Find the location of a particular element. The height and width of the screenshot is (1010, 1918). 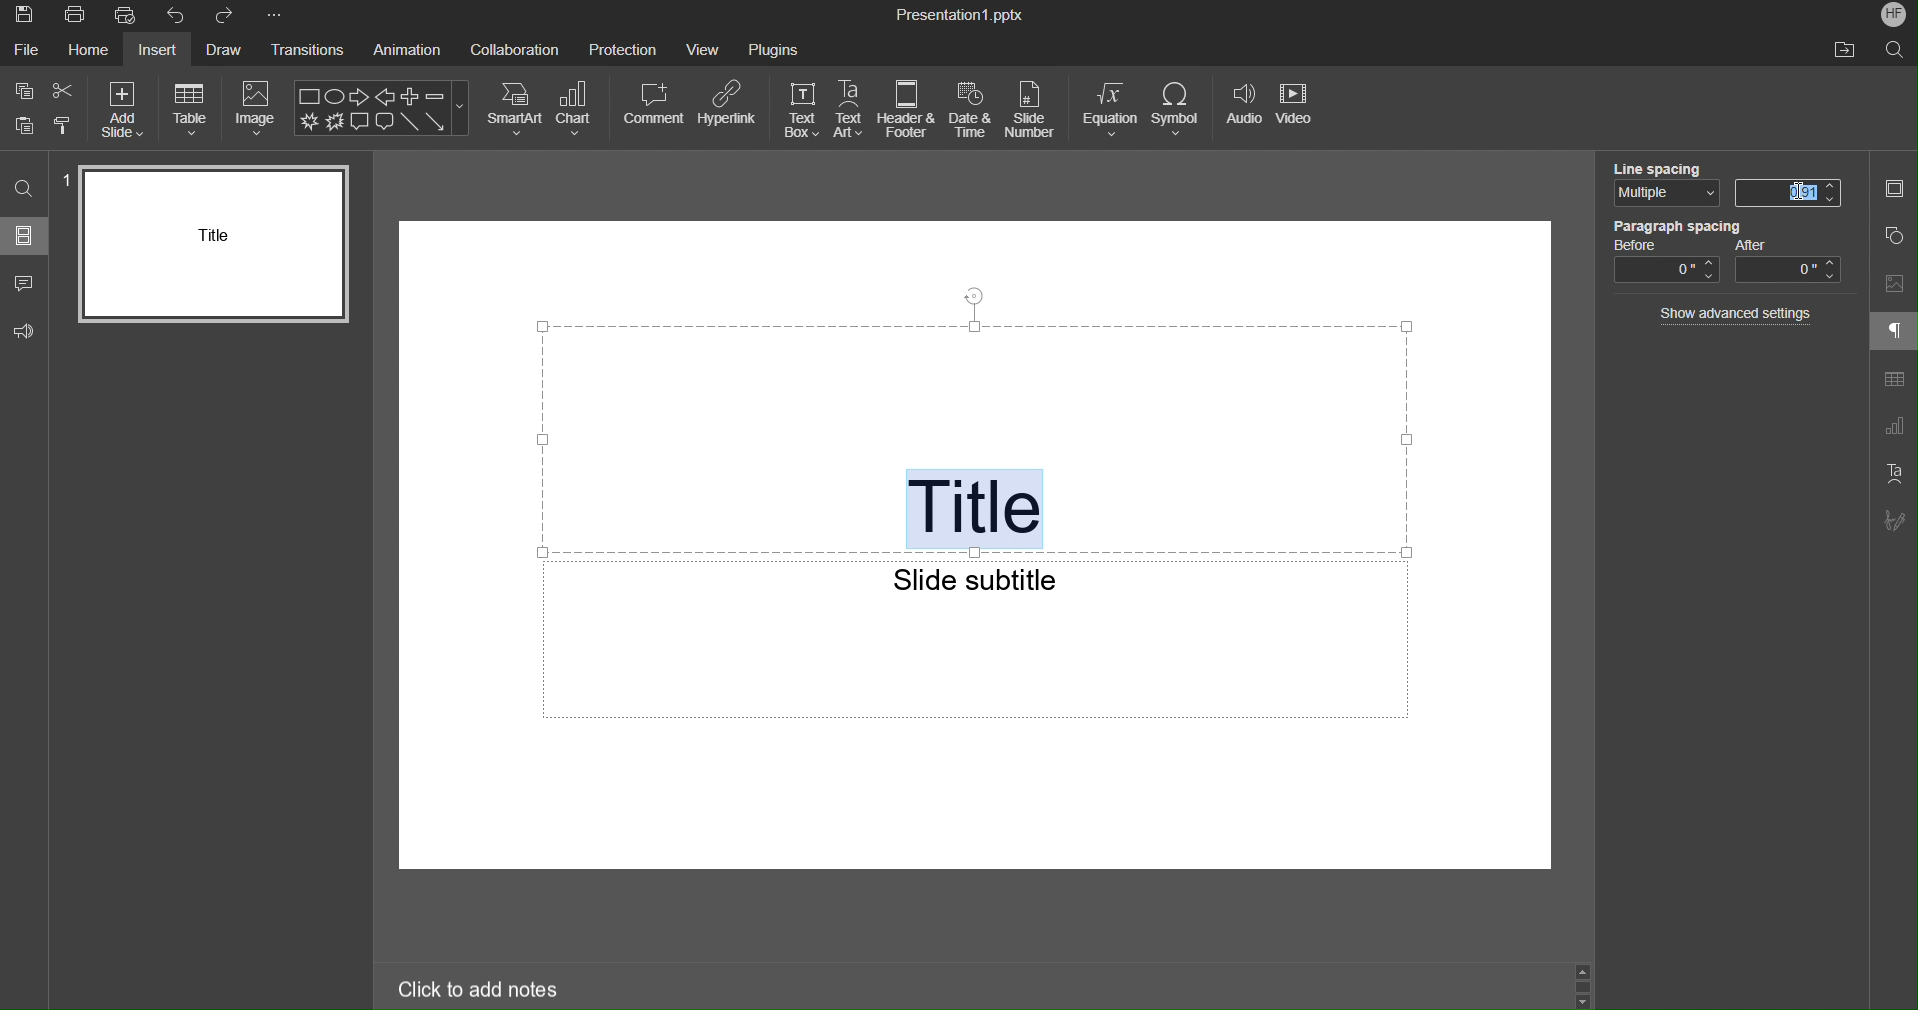

SmartArt is located at coordinates (514, 110).